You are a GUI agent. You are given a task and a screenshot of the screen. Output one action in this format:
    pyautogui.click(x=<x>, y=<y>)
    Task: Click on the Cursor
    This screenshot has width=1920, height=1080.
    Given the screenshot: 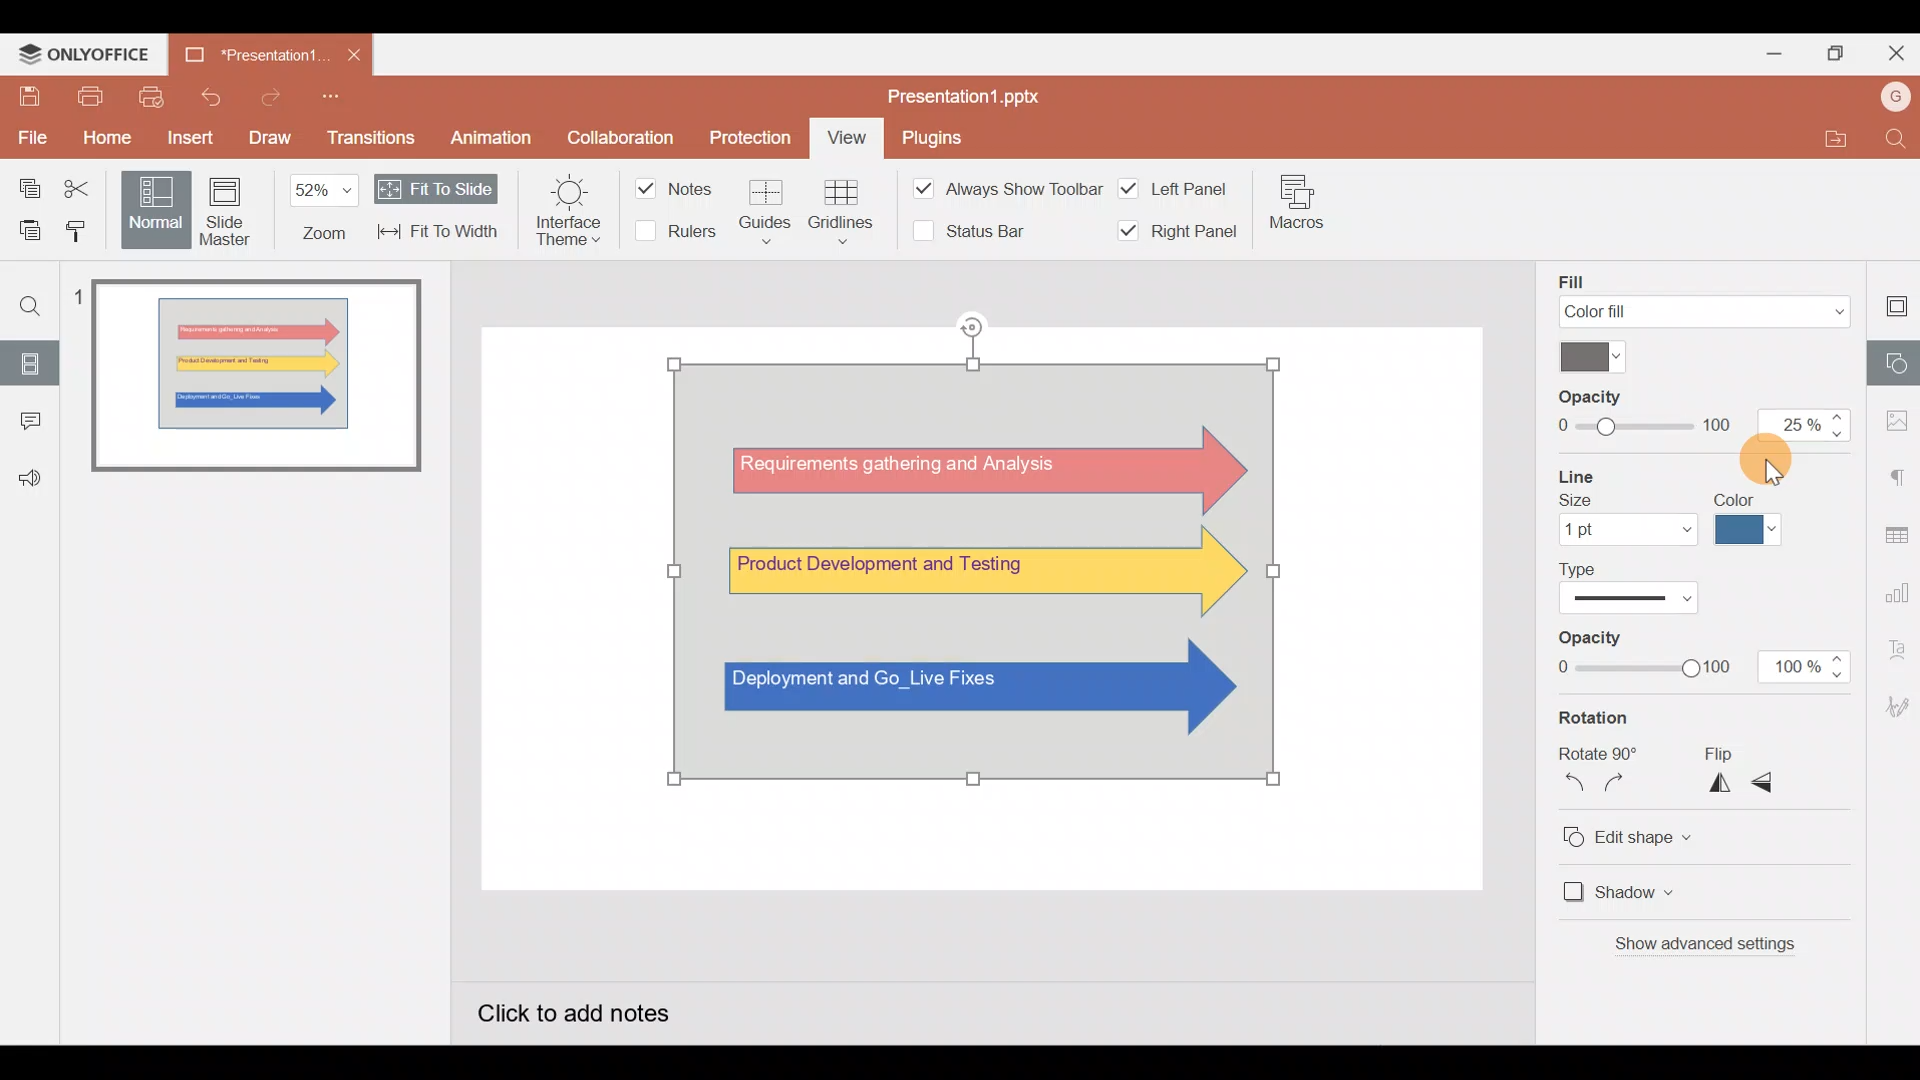 What is the action you would take?
    pyautogui.click(x=1778, y=457)
    